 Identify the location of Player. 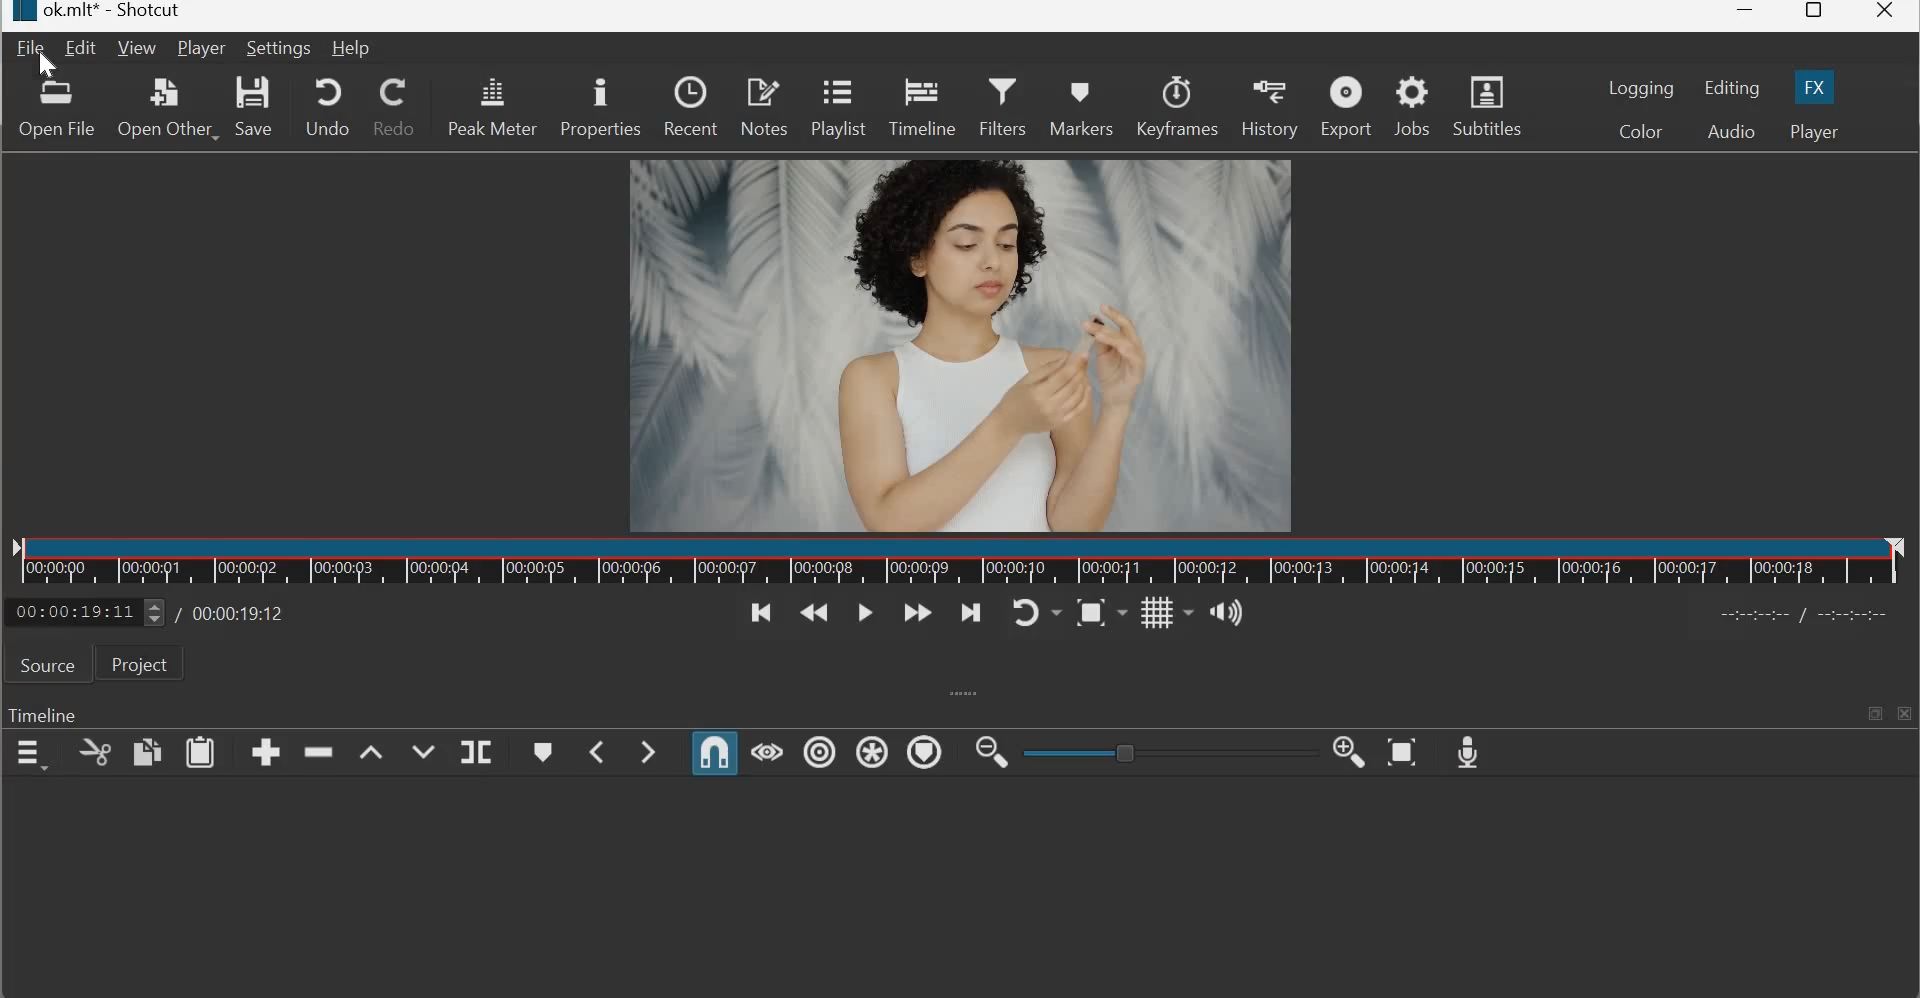
(1813, 132).